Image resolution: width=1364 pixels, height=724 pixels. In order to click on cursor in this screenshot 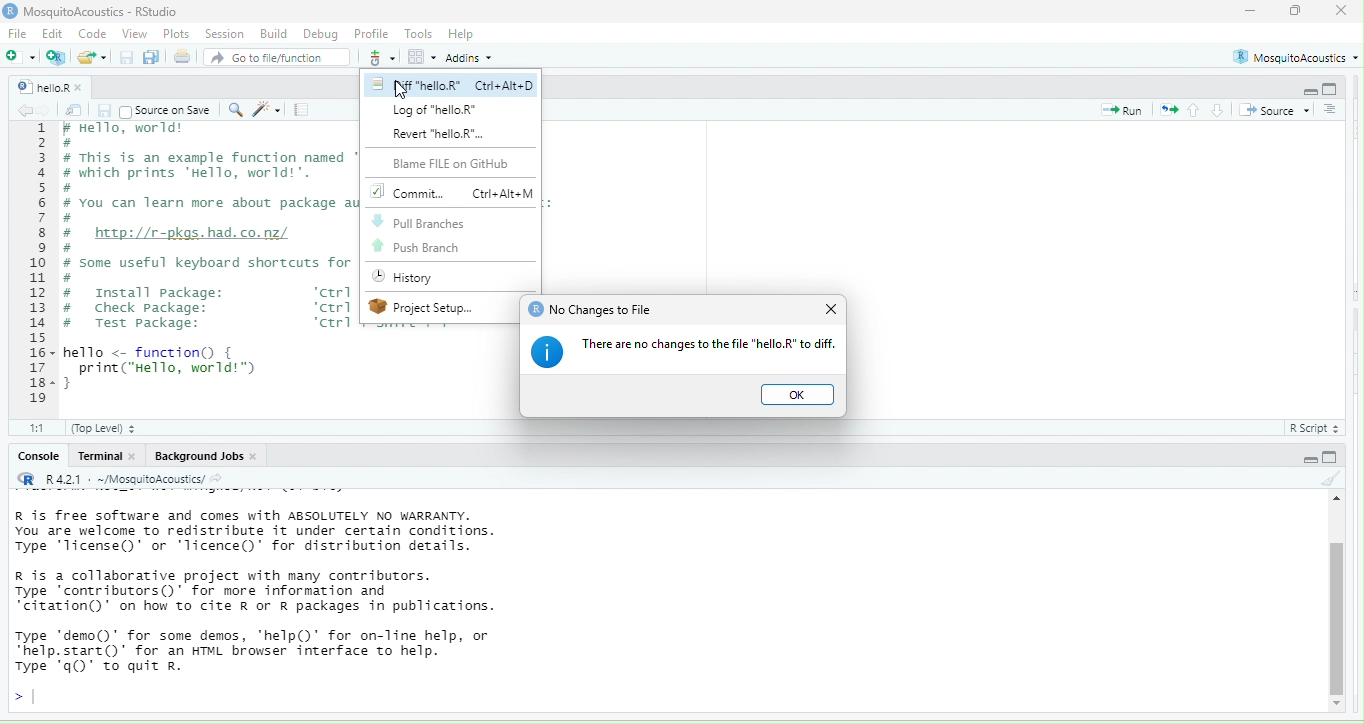, I will do `click(404, 91)`.